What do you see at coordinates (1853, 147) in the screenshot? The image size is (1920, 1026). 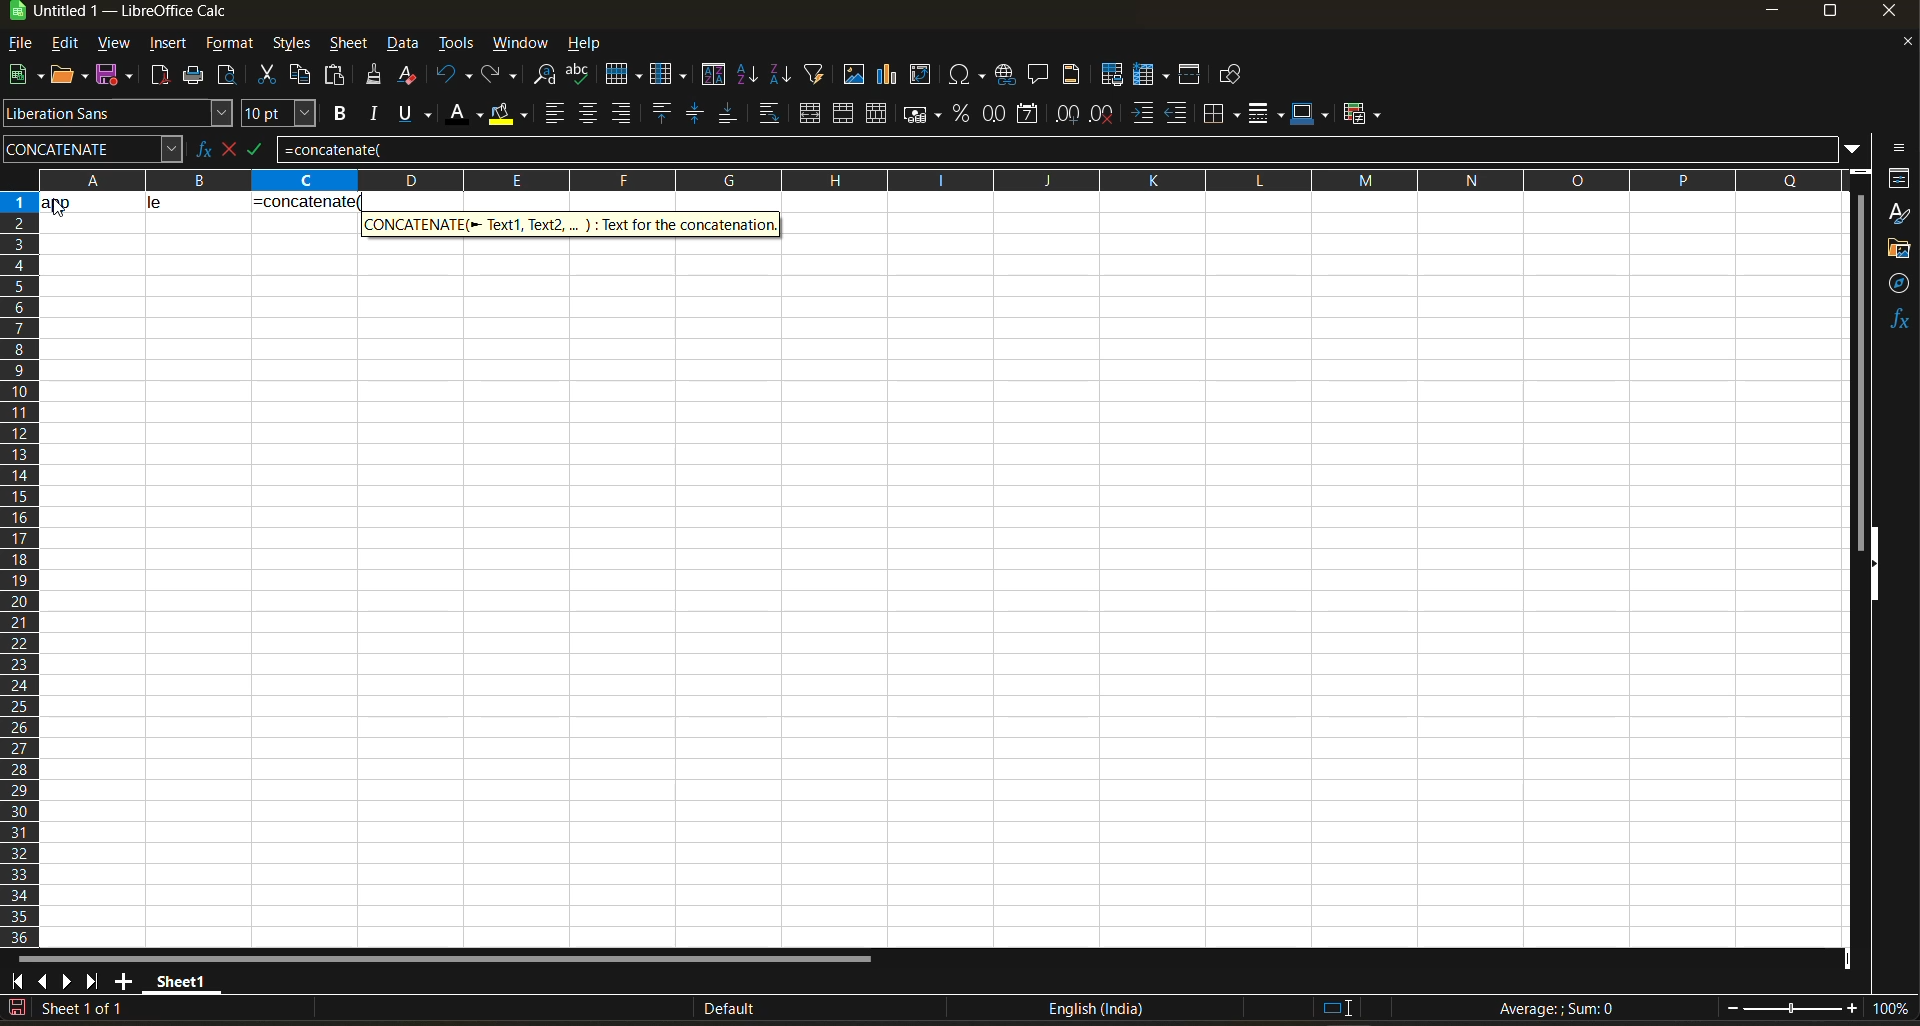 I see `expand formula bar` at bounding box center [1853, 147].